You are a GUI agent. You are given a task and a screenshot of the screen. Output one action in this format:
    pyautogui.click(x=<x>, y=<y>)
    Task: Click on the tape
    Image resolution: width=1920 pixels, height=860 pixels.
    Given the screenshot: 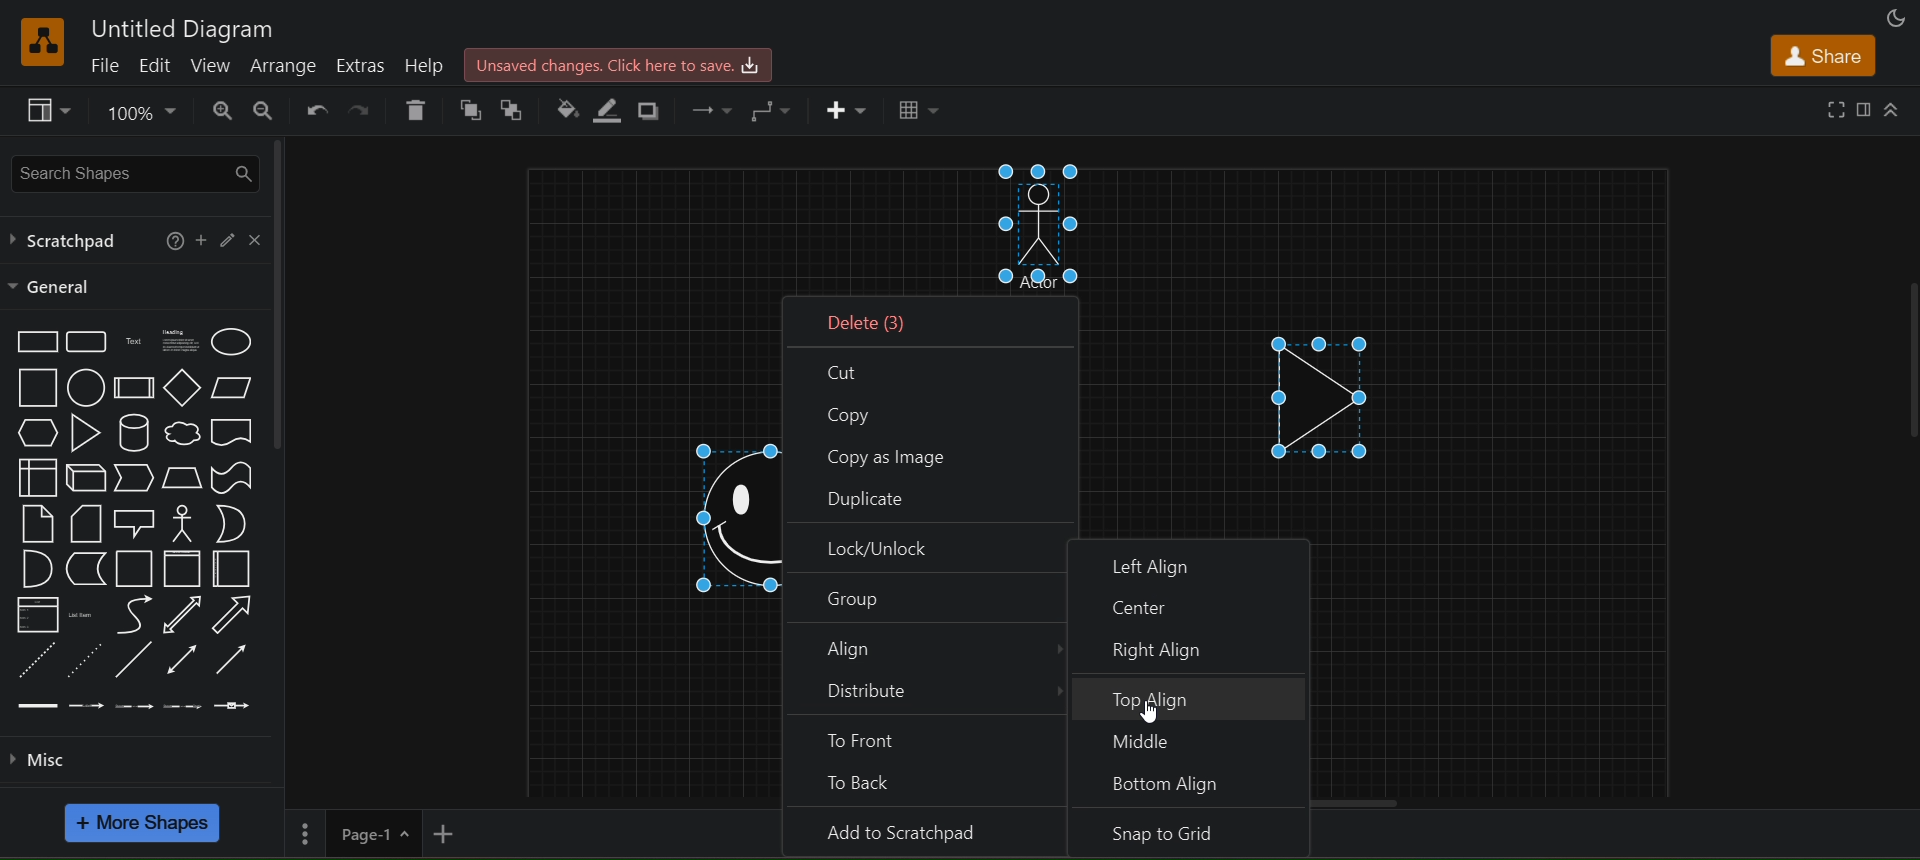 What is the action you would take?
    pyautogui.click(x=231, y=477)
    